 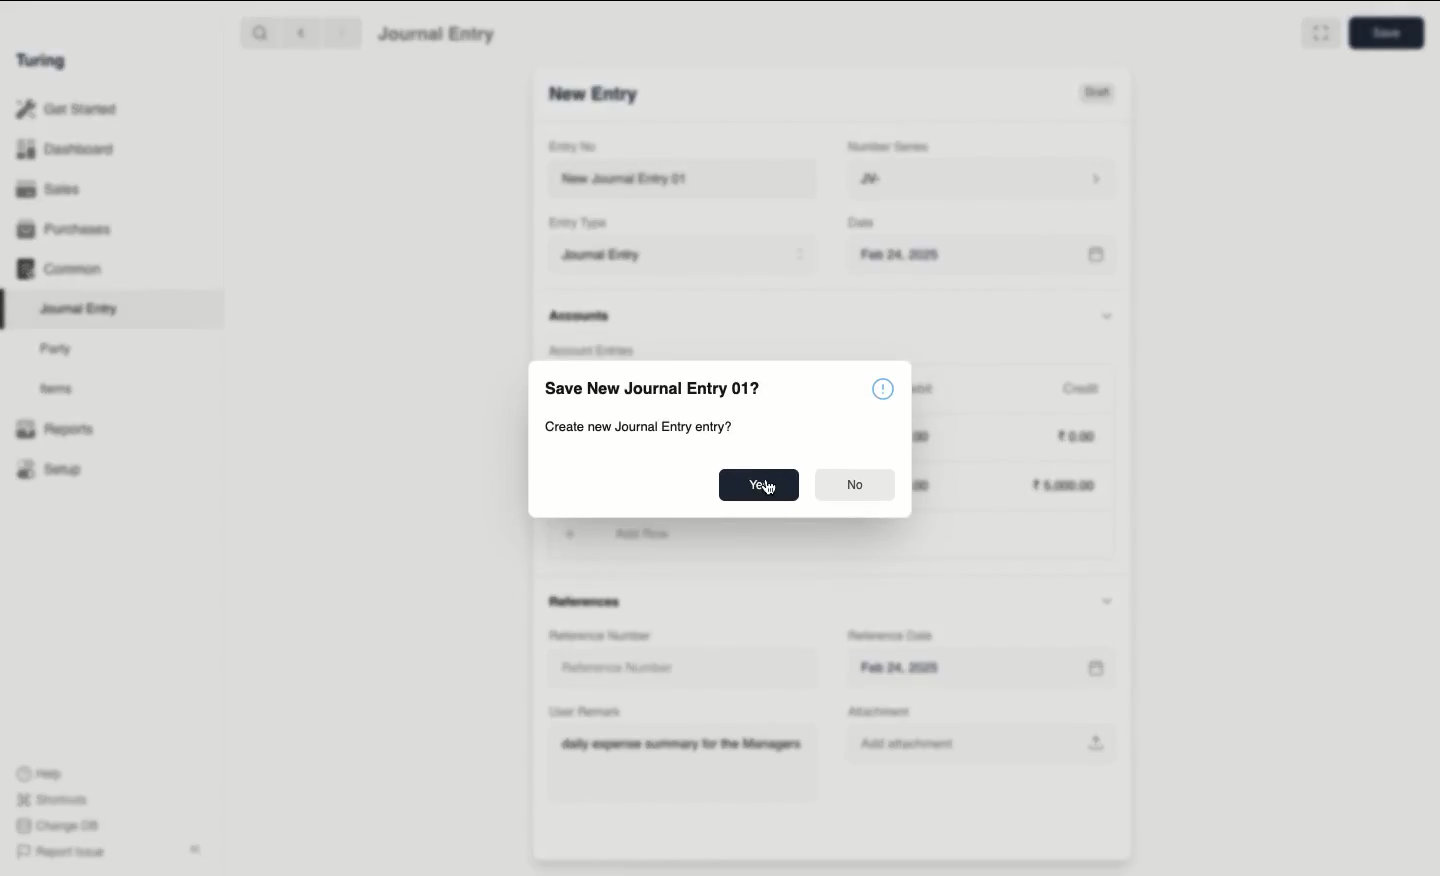 What do you see at coordinates (65, 231) in the screenshot?
I see `Purchases` at bounding box center [65, 231].